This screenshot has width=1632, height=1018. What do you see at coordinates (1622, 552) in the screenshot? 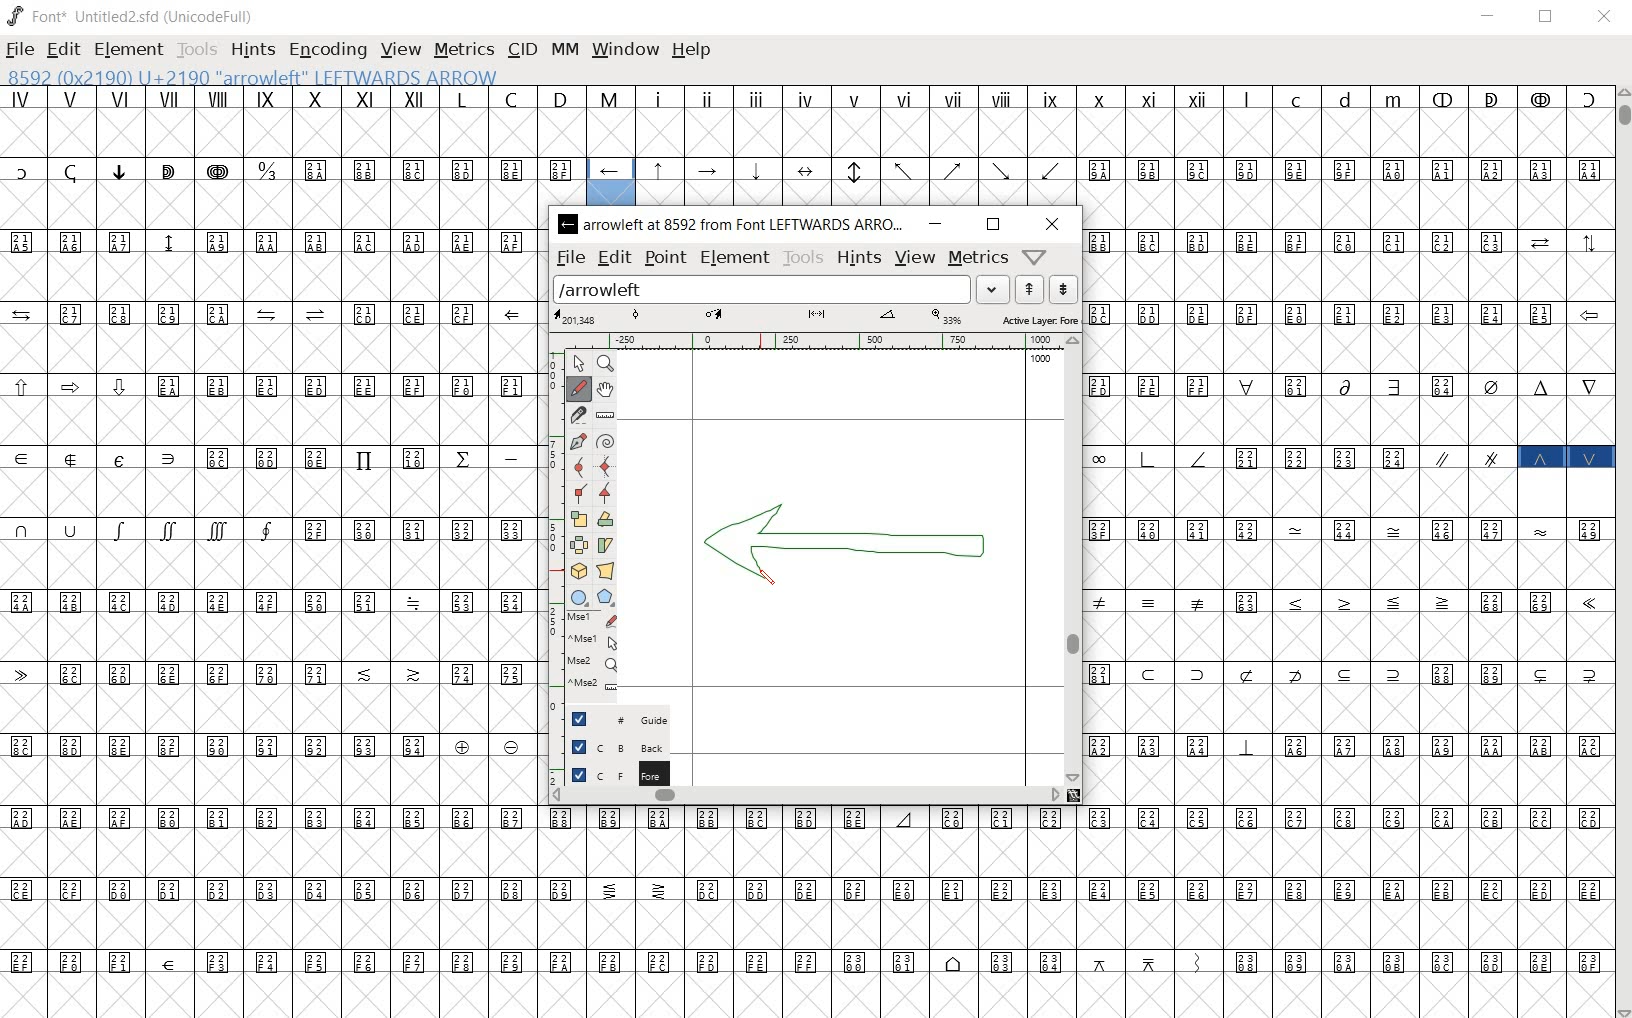
I see `scrollbar` at bounding box center [1622, 552].